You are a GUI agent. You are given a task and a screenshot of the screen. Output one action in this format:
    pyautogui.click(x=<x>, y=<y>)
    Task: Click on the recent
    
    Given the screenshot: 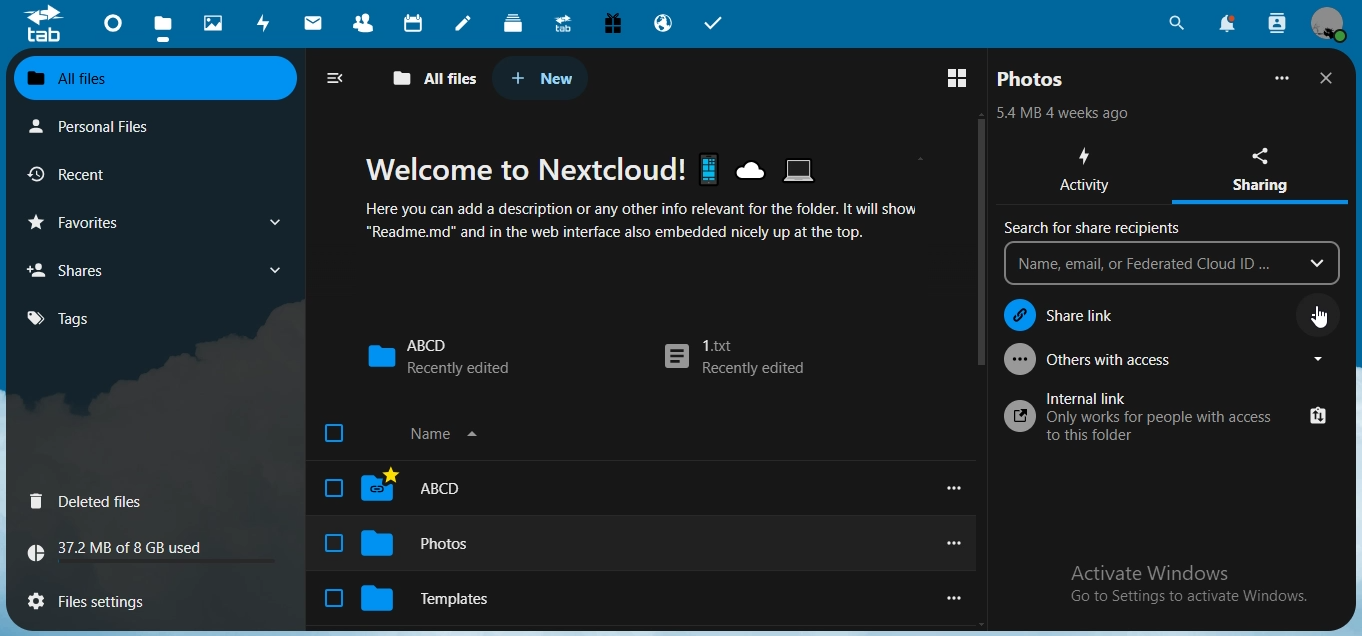 What is the action you would take?
    pyautogui.click(x=103, y=175)
    